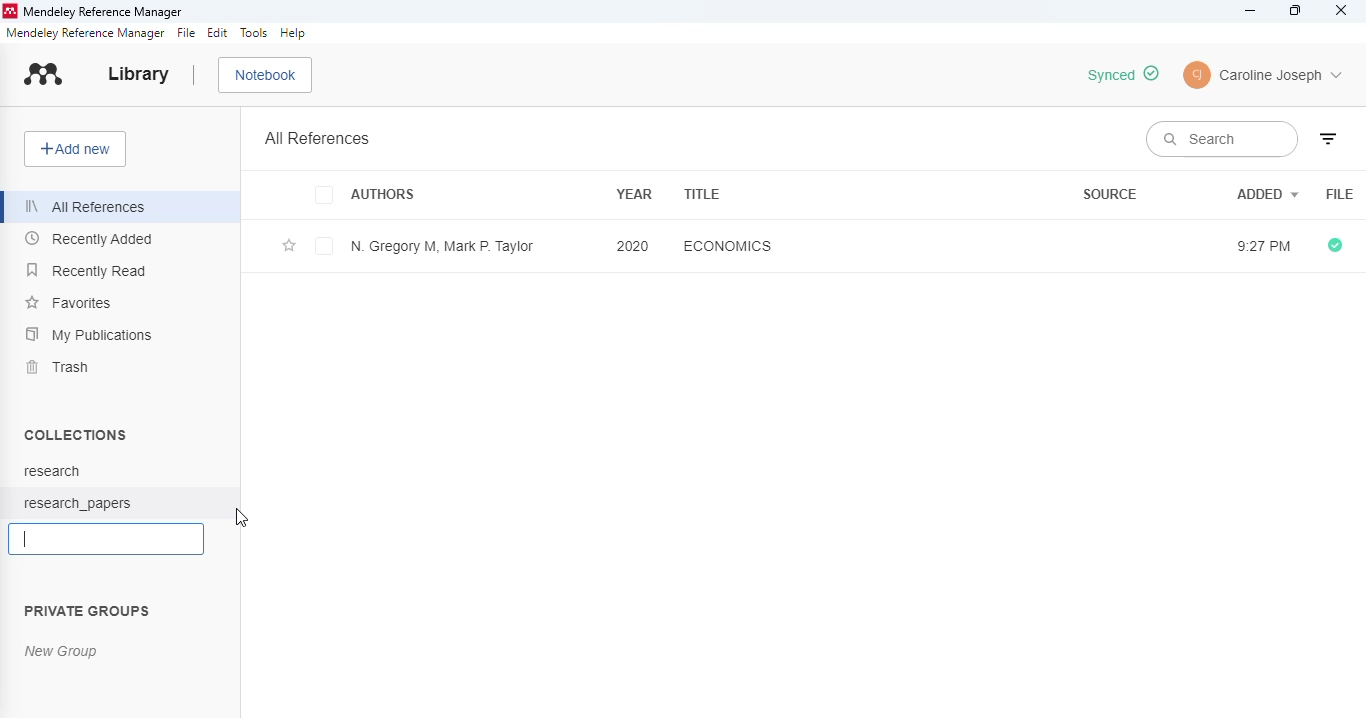  What do you see at coordinates (86, 33) in the screenshot?
I see `mendeley reference manager` at bounding box center [86, 33].